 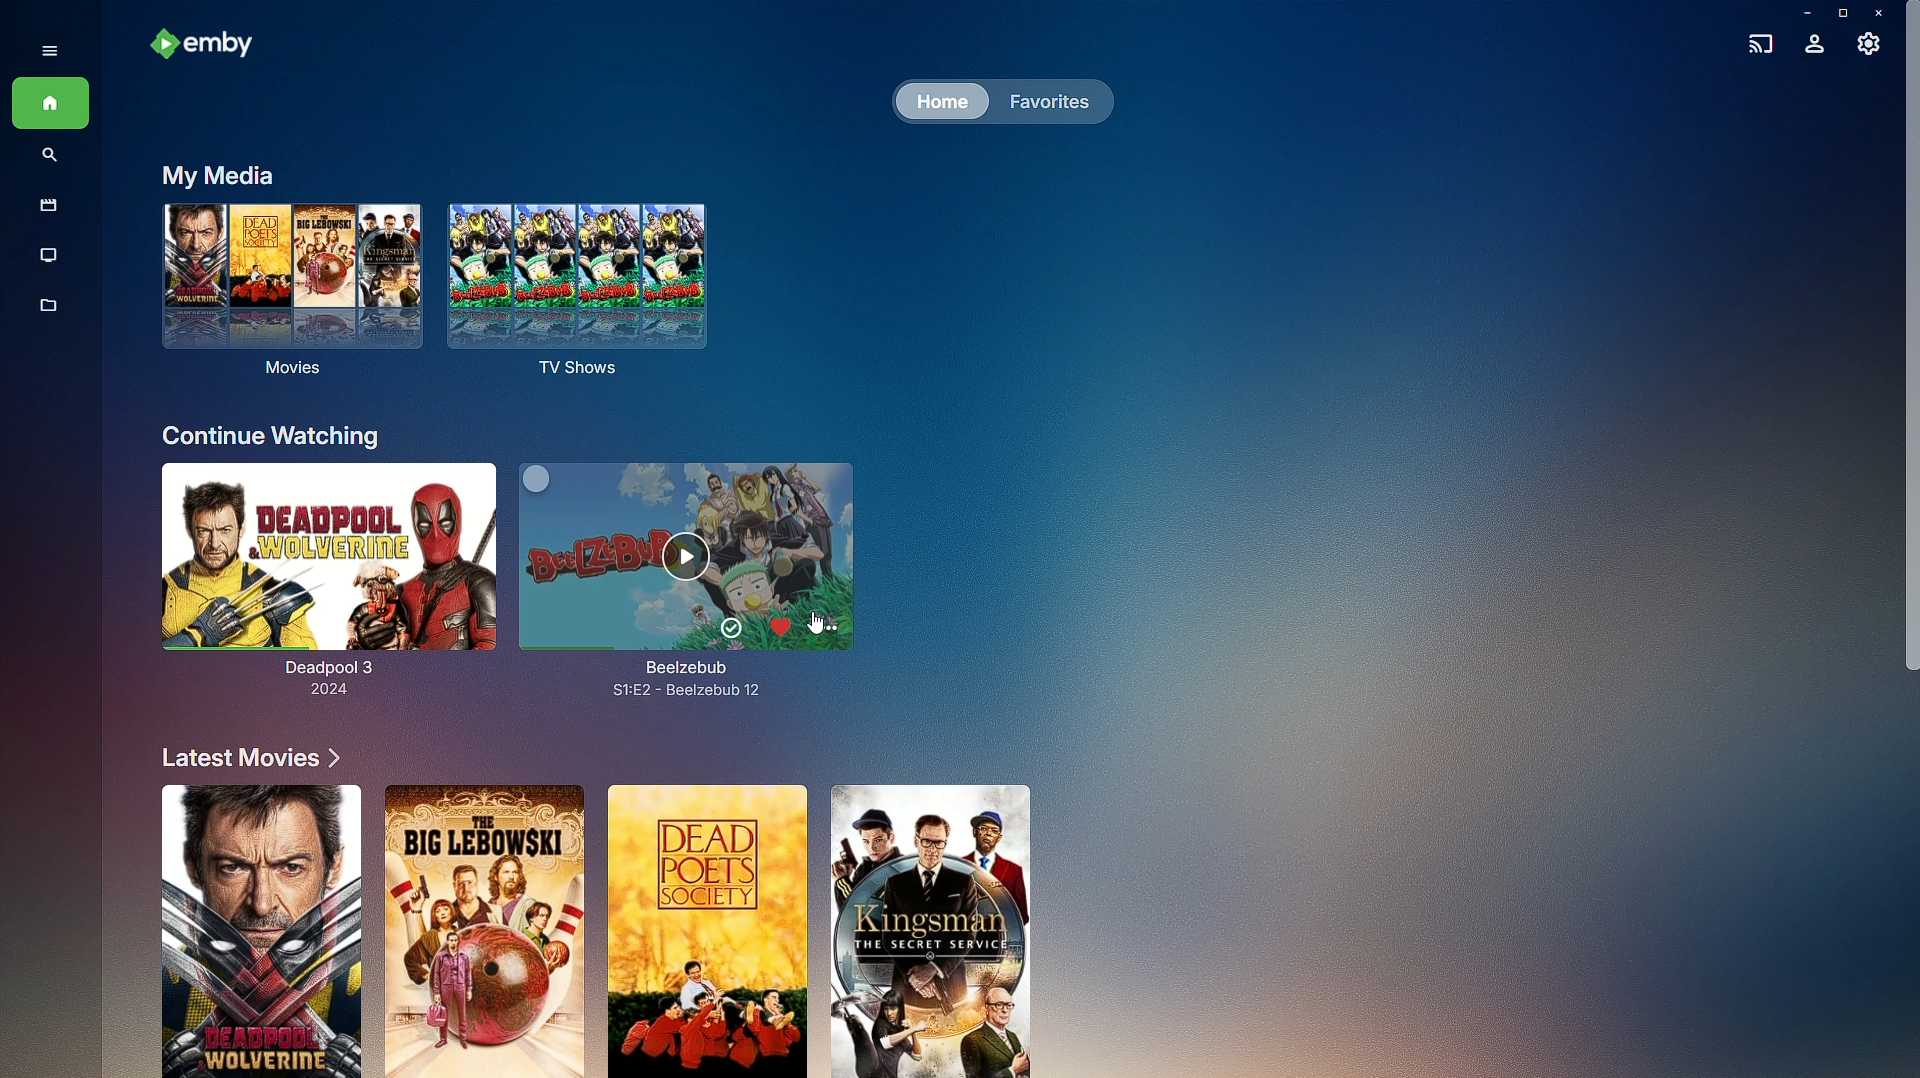 What do you see at coordinates (585, 291) in the screenshot?
I see `TV Shows` at bounding box center [585, 291].